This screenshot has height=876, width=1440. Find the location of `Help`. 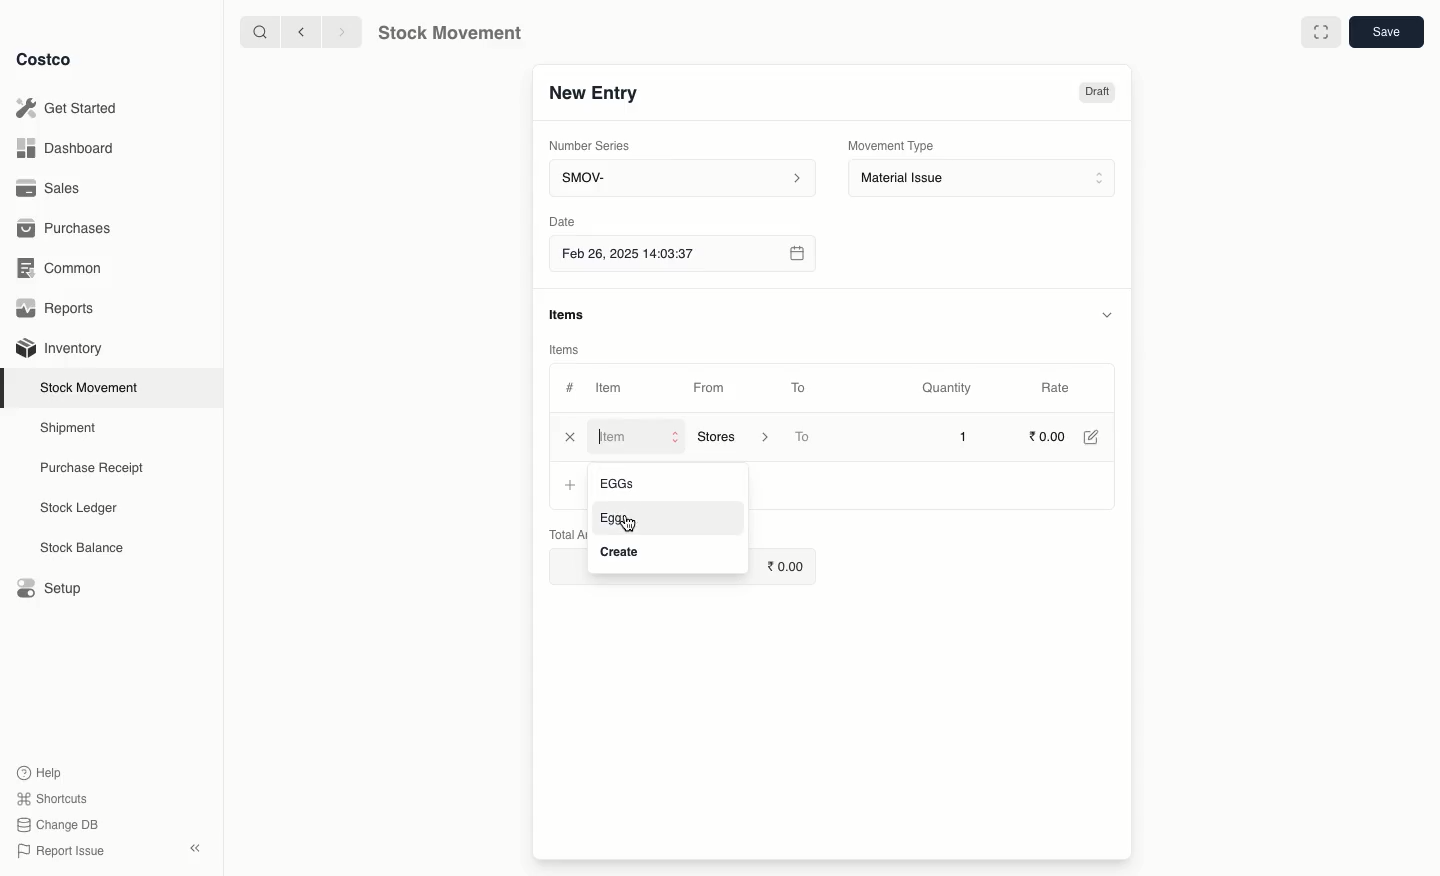

Help is located at coordinates (41, 770).